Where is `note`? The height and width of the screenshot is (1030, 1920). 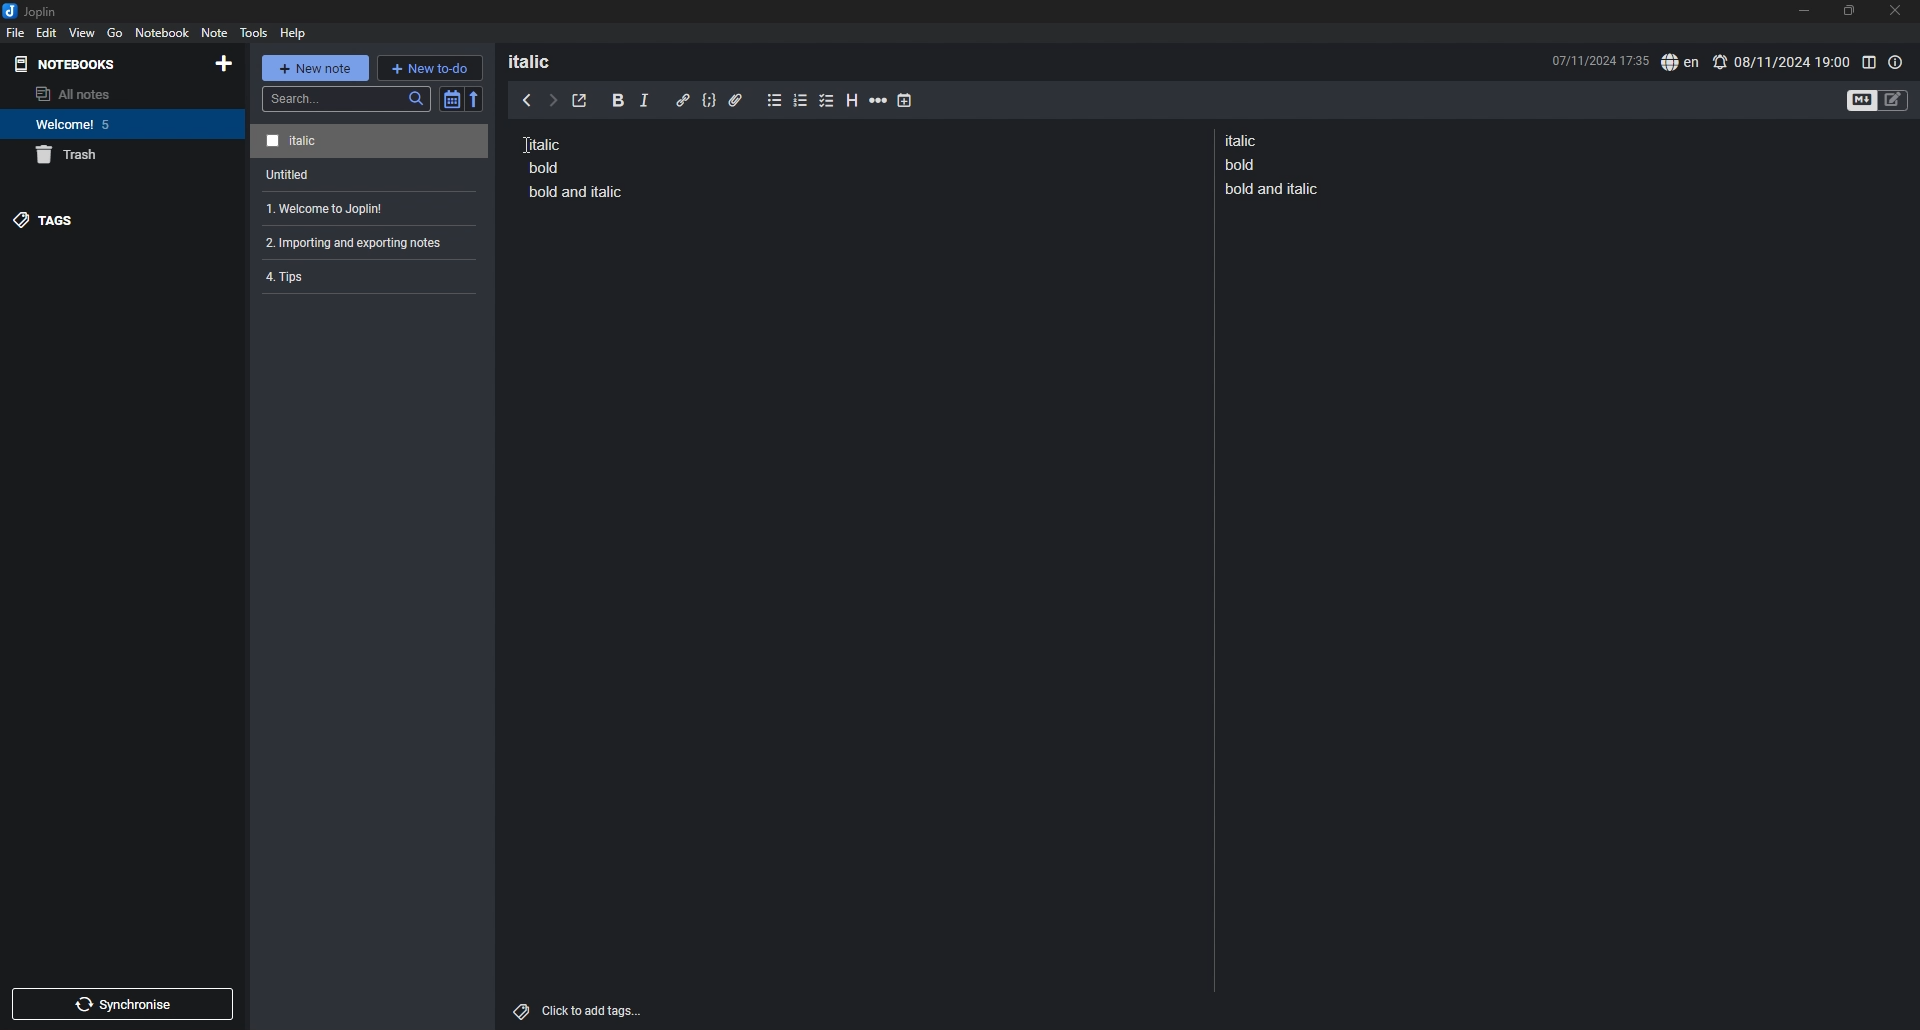 note is located at coordinates (362, 275).